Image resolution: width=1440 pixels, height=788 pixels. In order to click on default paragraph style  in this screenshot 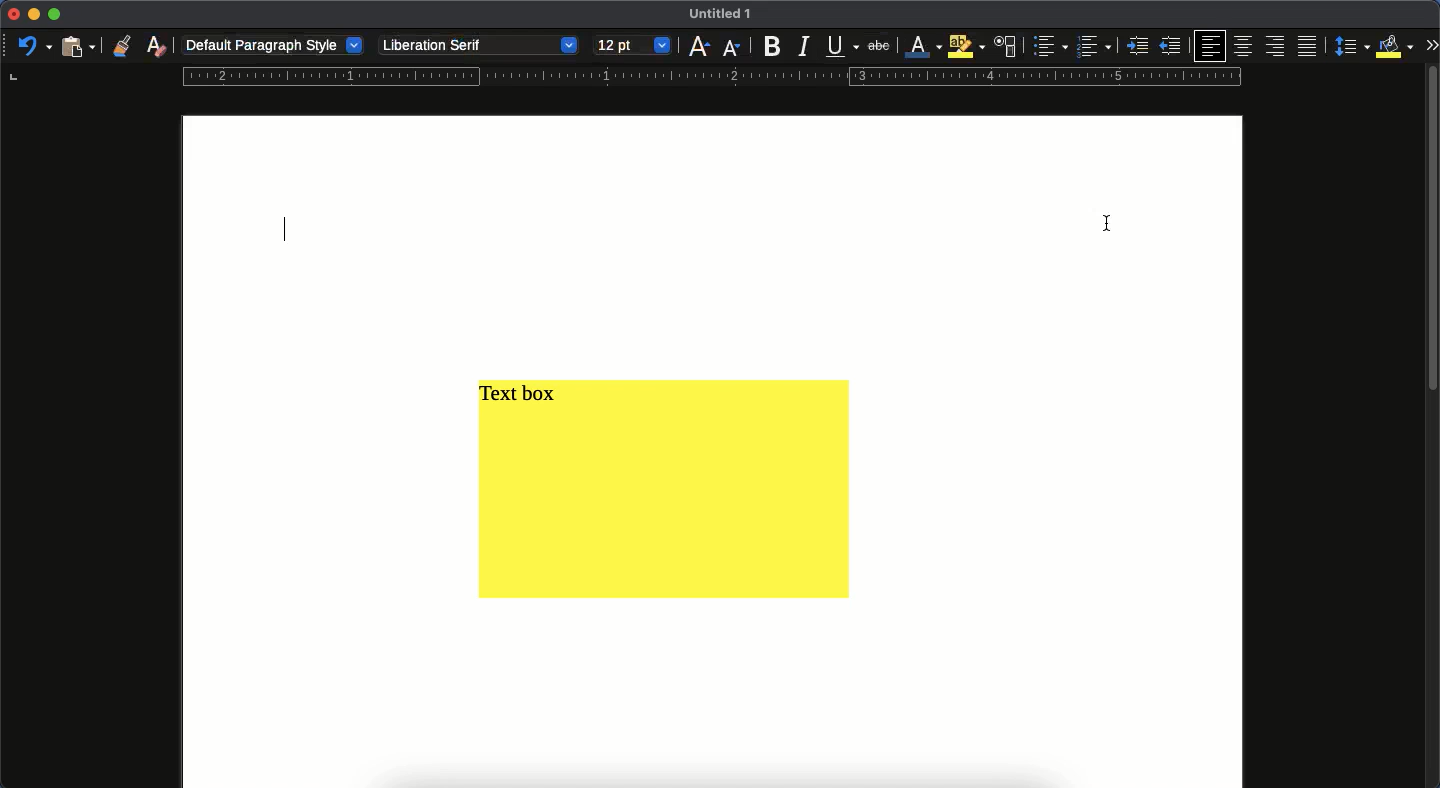, I will do `click(273, 45)`.